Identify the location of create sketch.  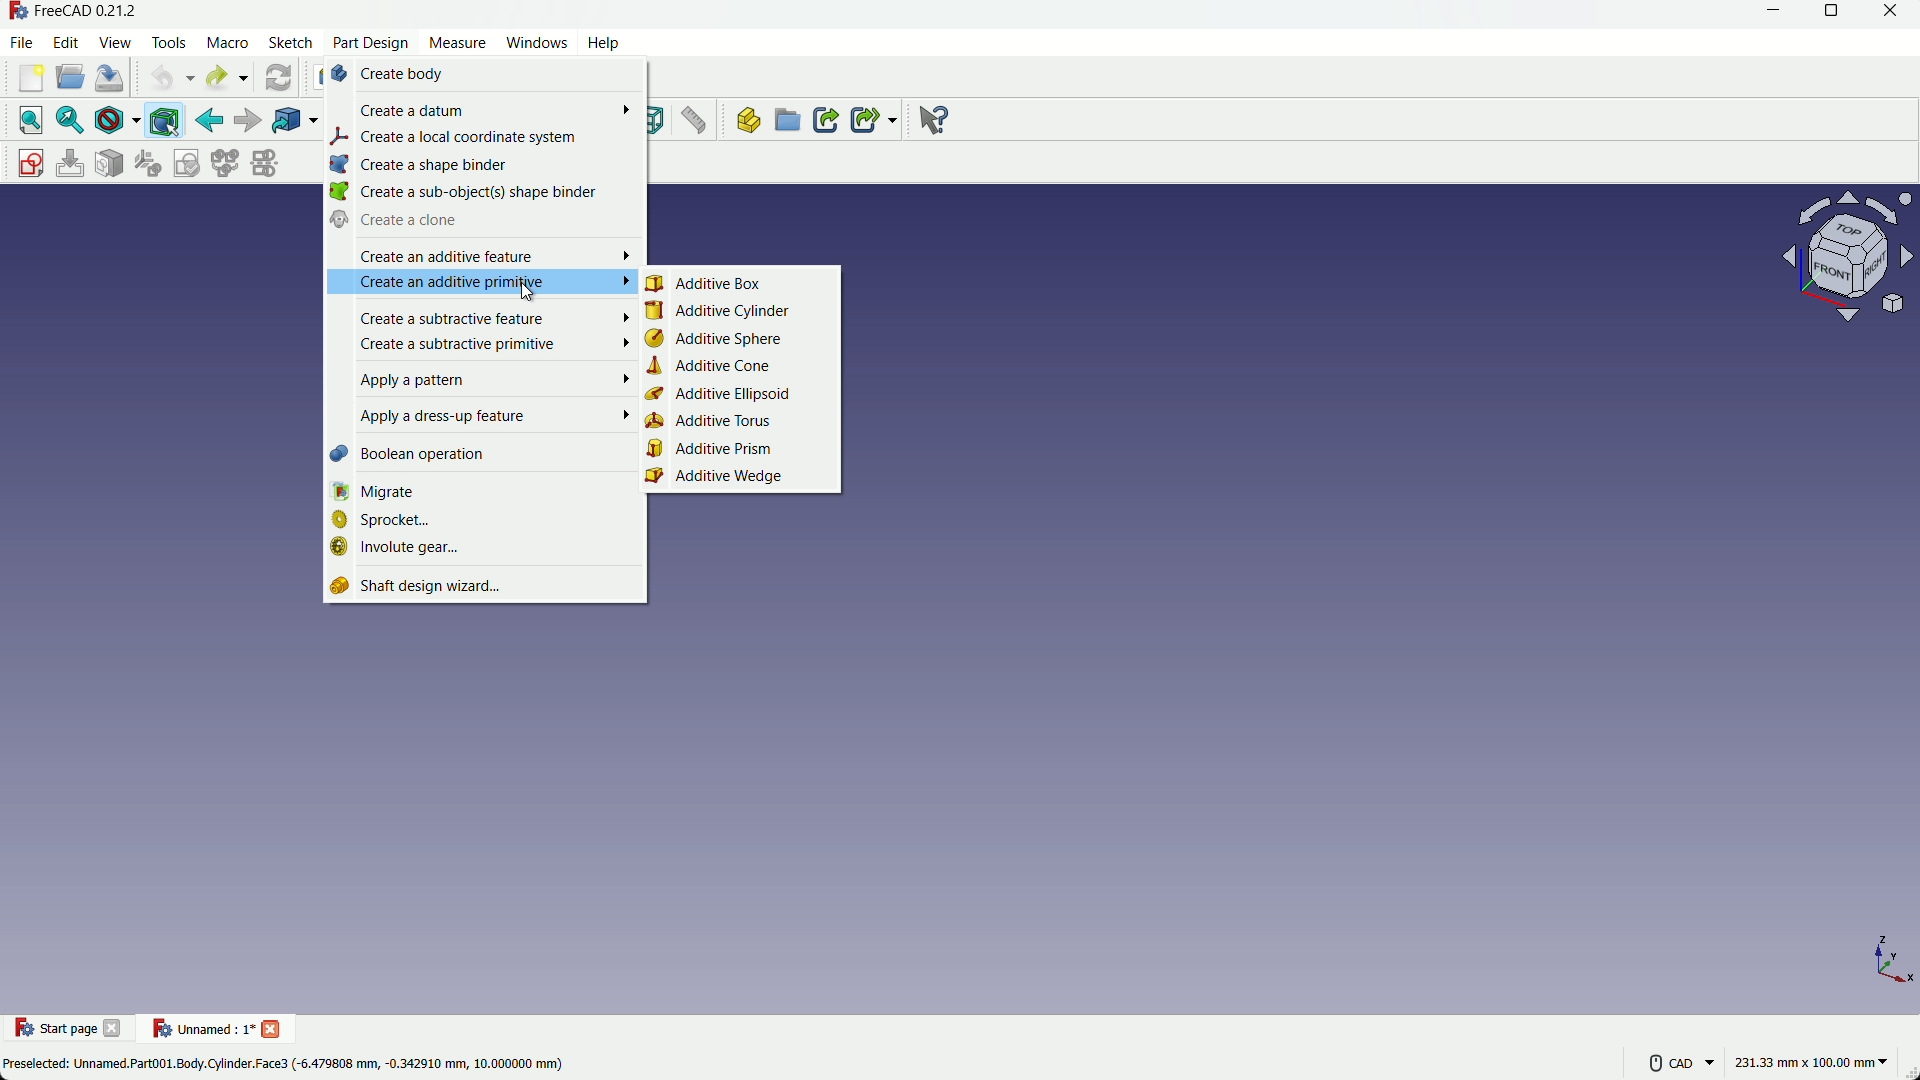
(32, 163).